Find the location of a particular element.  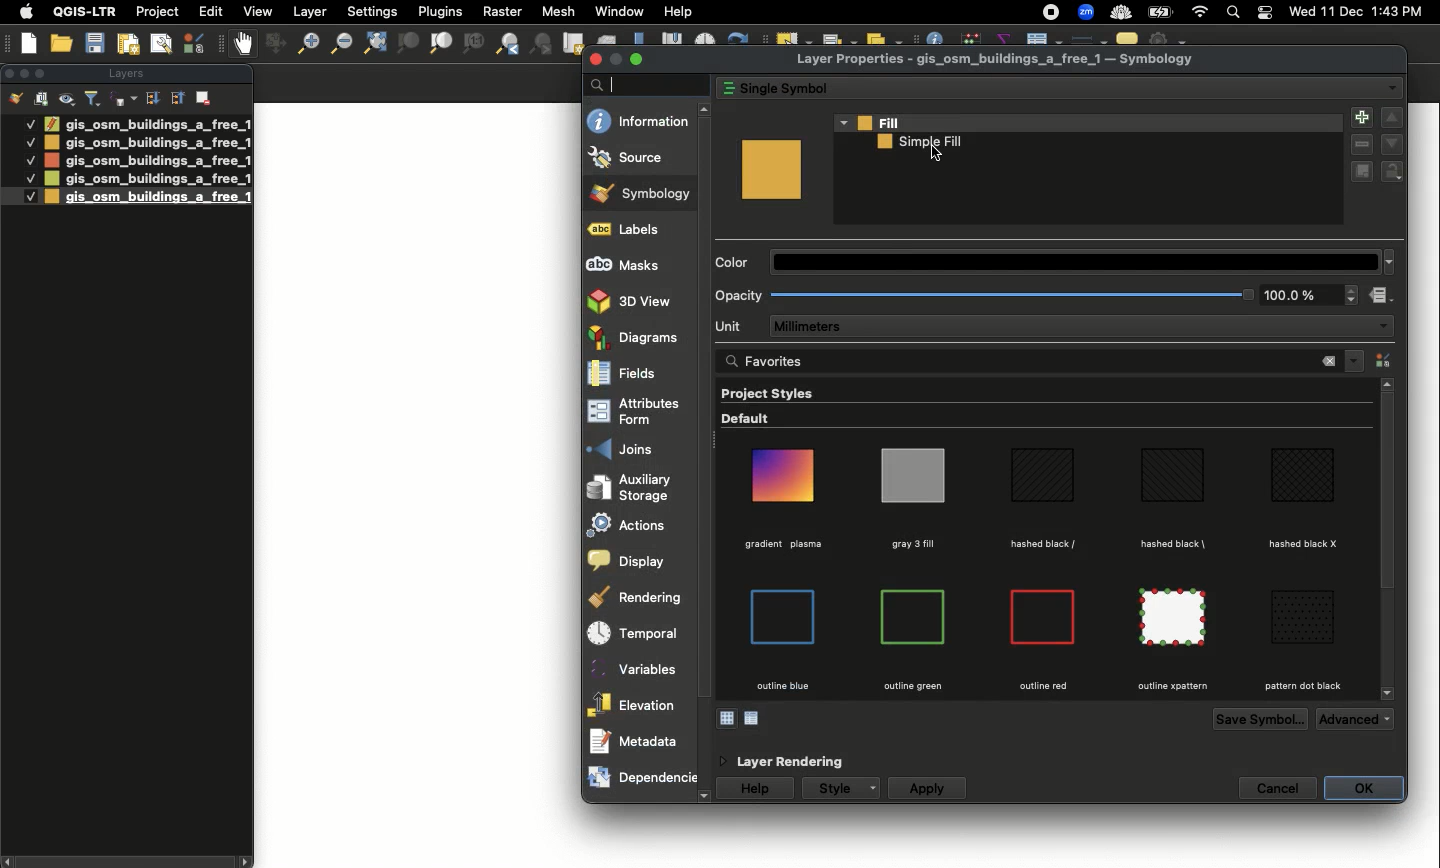

Drop down is located at coordinates (1389, 722).